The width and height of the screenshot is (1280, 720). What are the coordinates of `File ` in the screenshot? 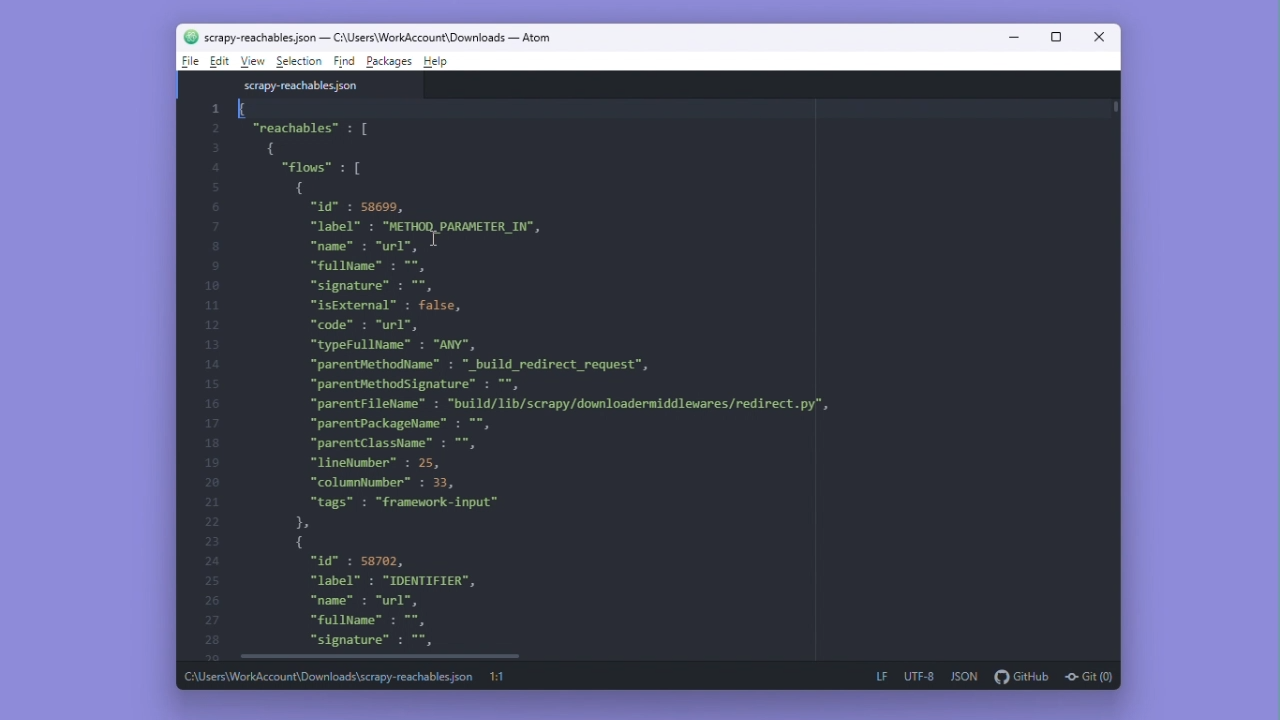 It's located at (189, 61).